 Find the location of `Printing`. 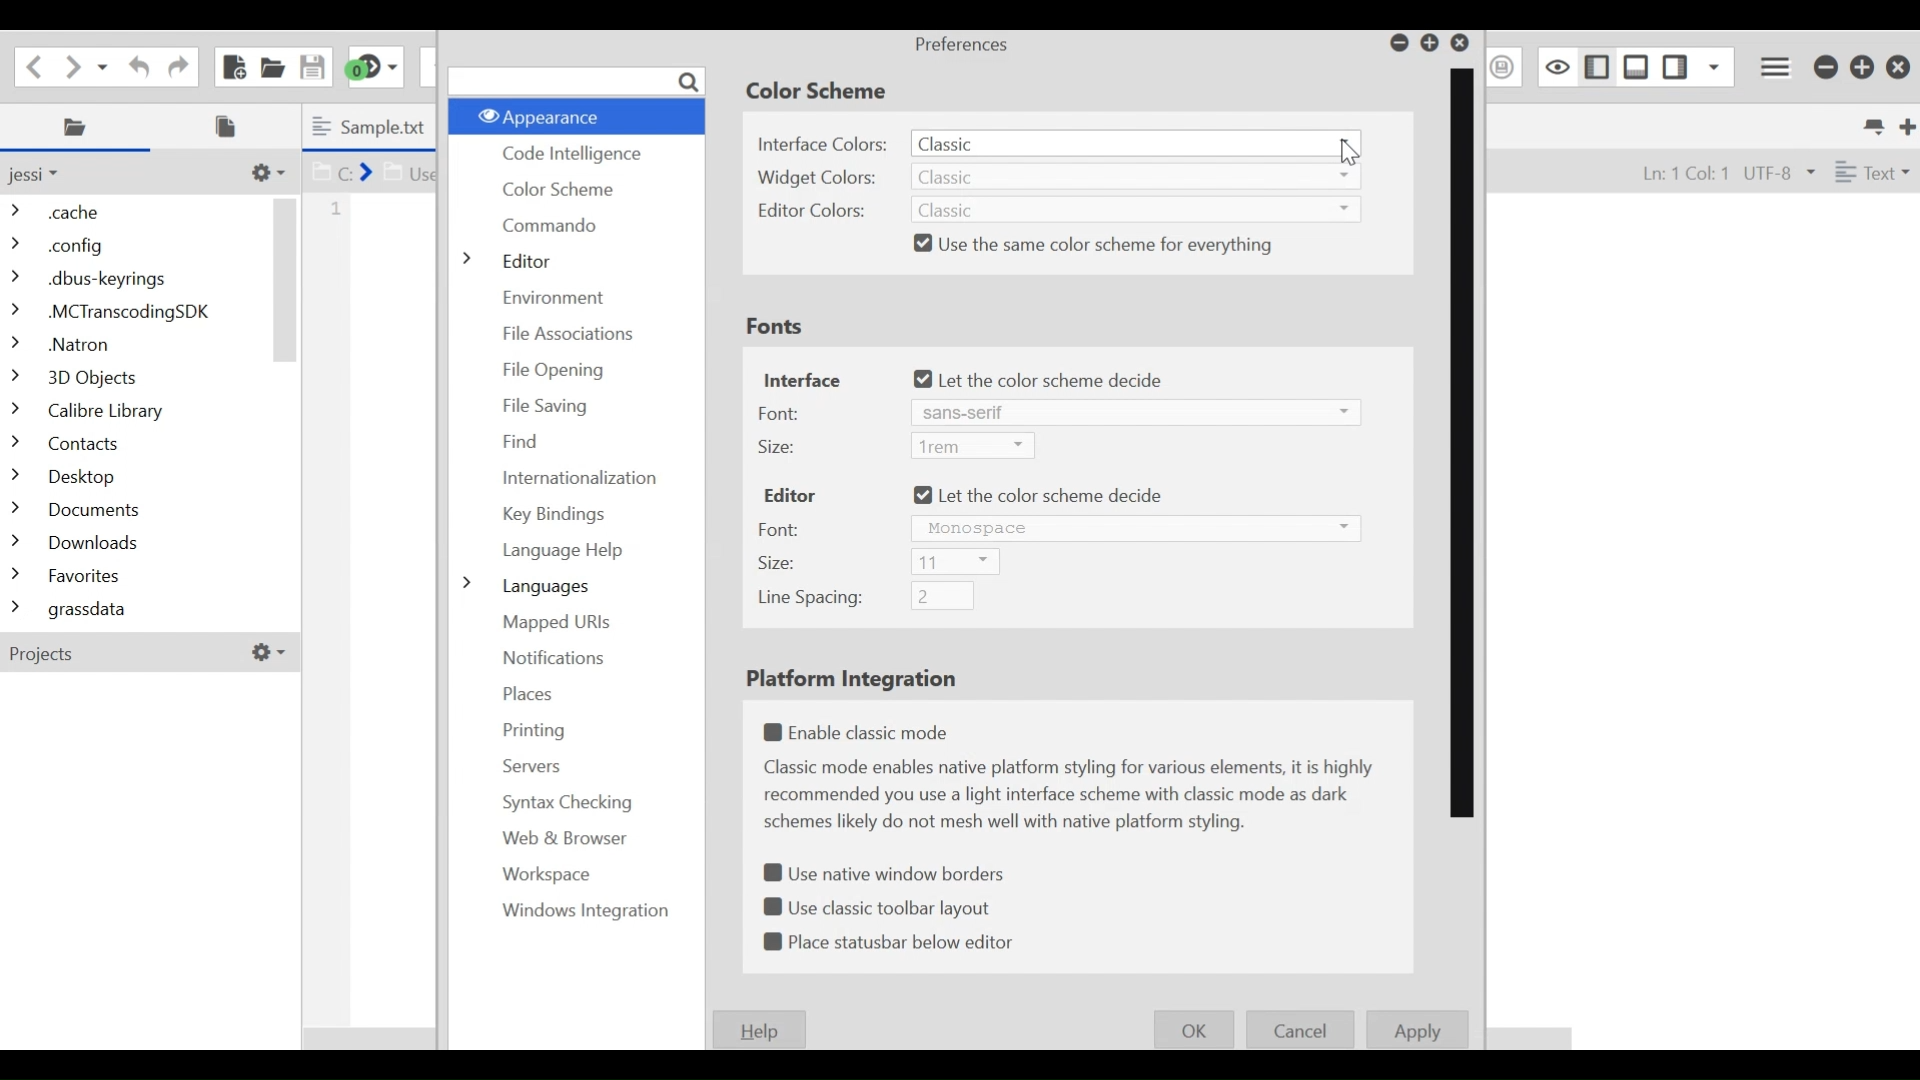

Printing is located at coordinates (527, 730).